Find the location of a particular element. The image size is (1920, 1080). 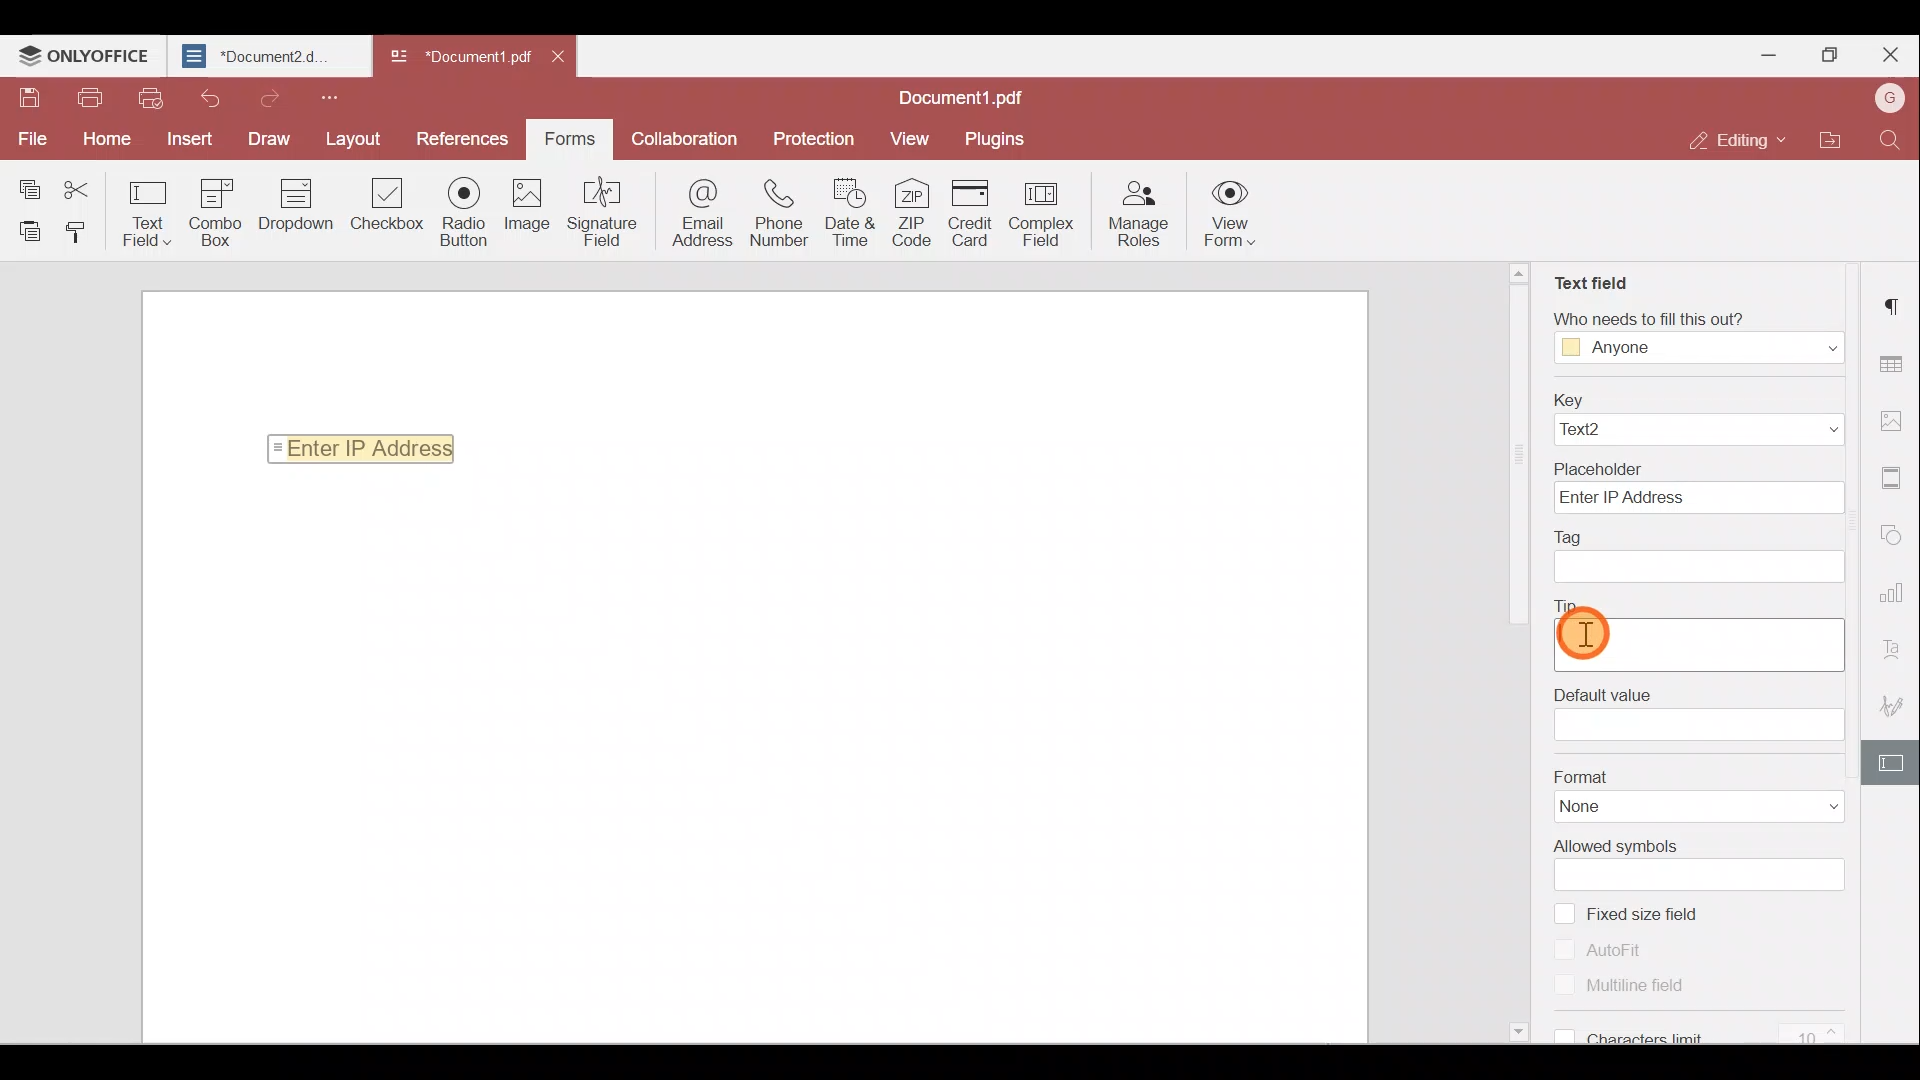

Editing mode is located at coordinates (1727, 142).